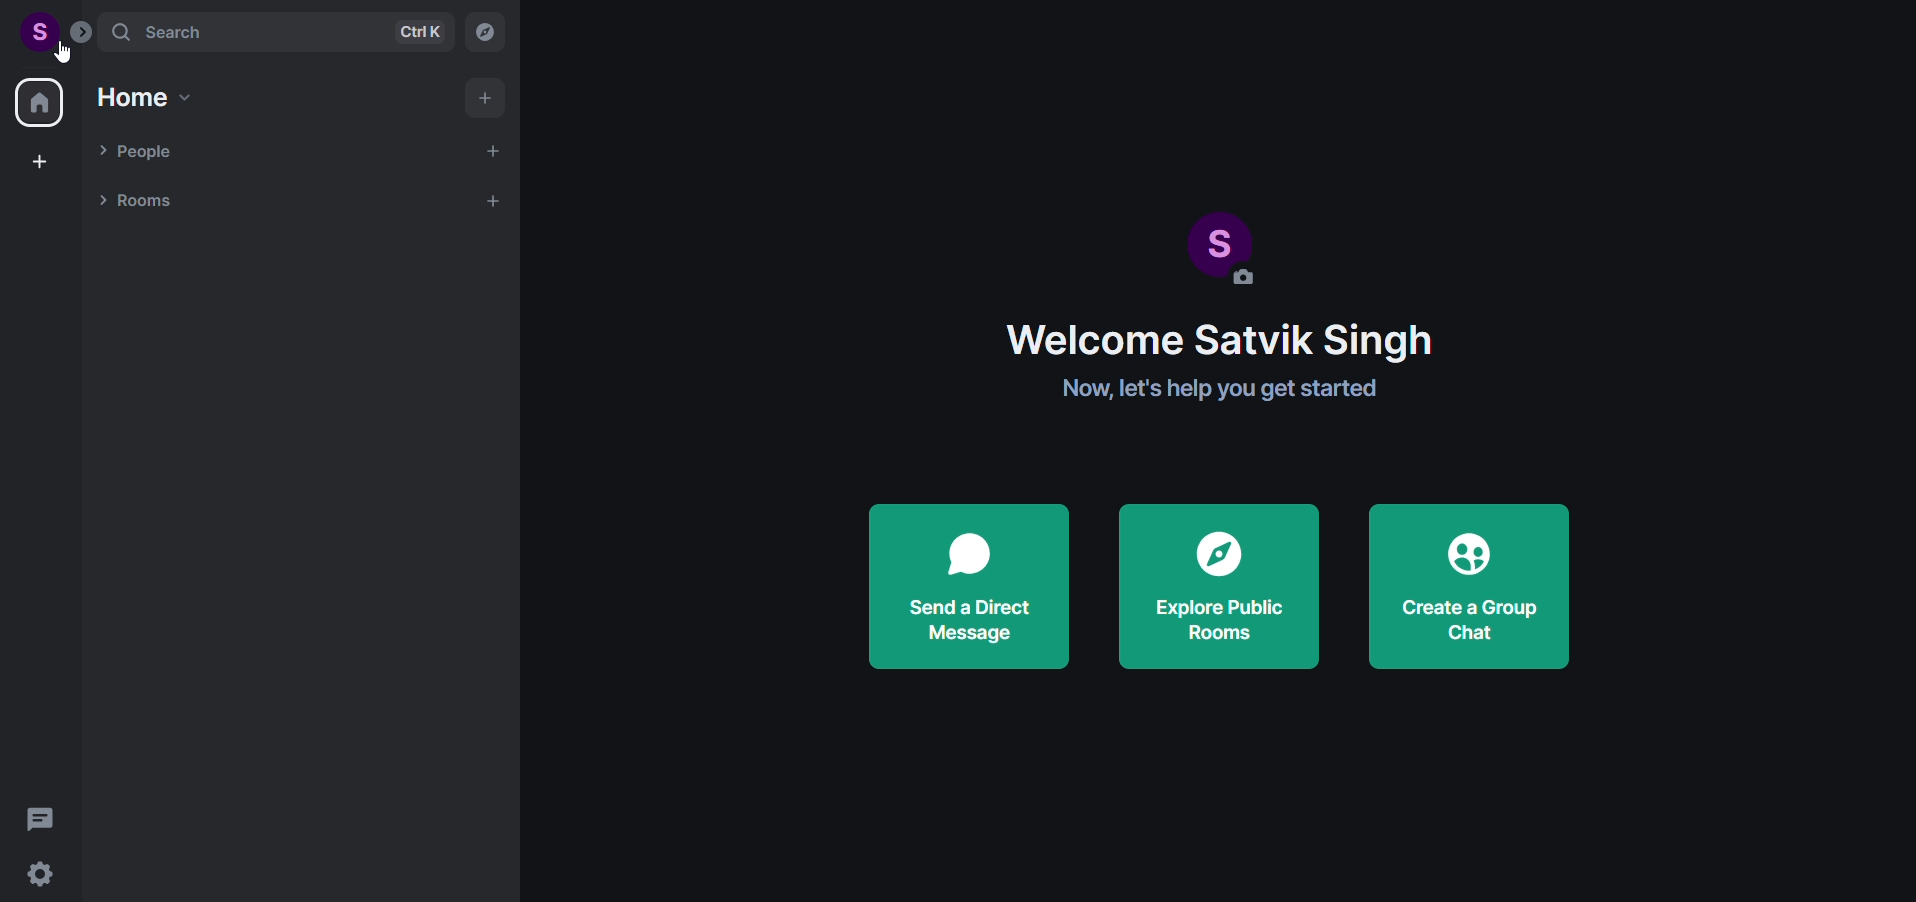  What do you see at coordinates (140, 149) in the screenshot?
I see `people` at bounding box center [140, 149].